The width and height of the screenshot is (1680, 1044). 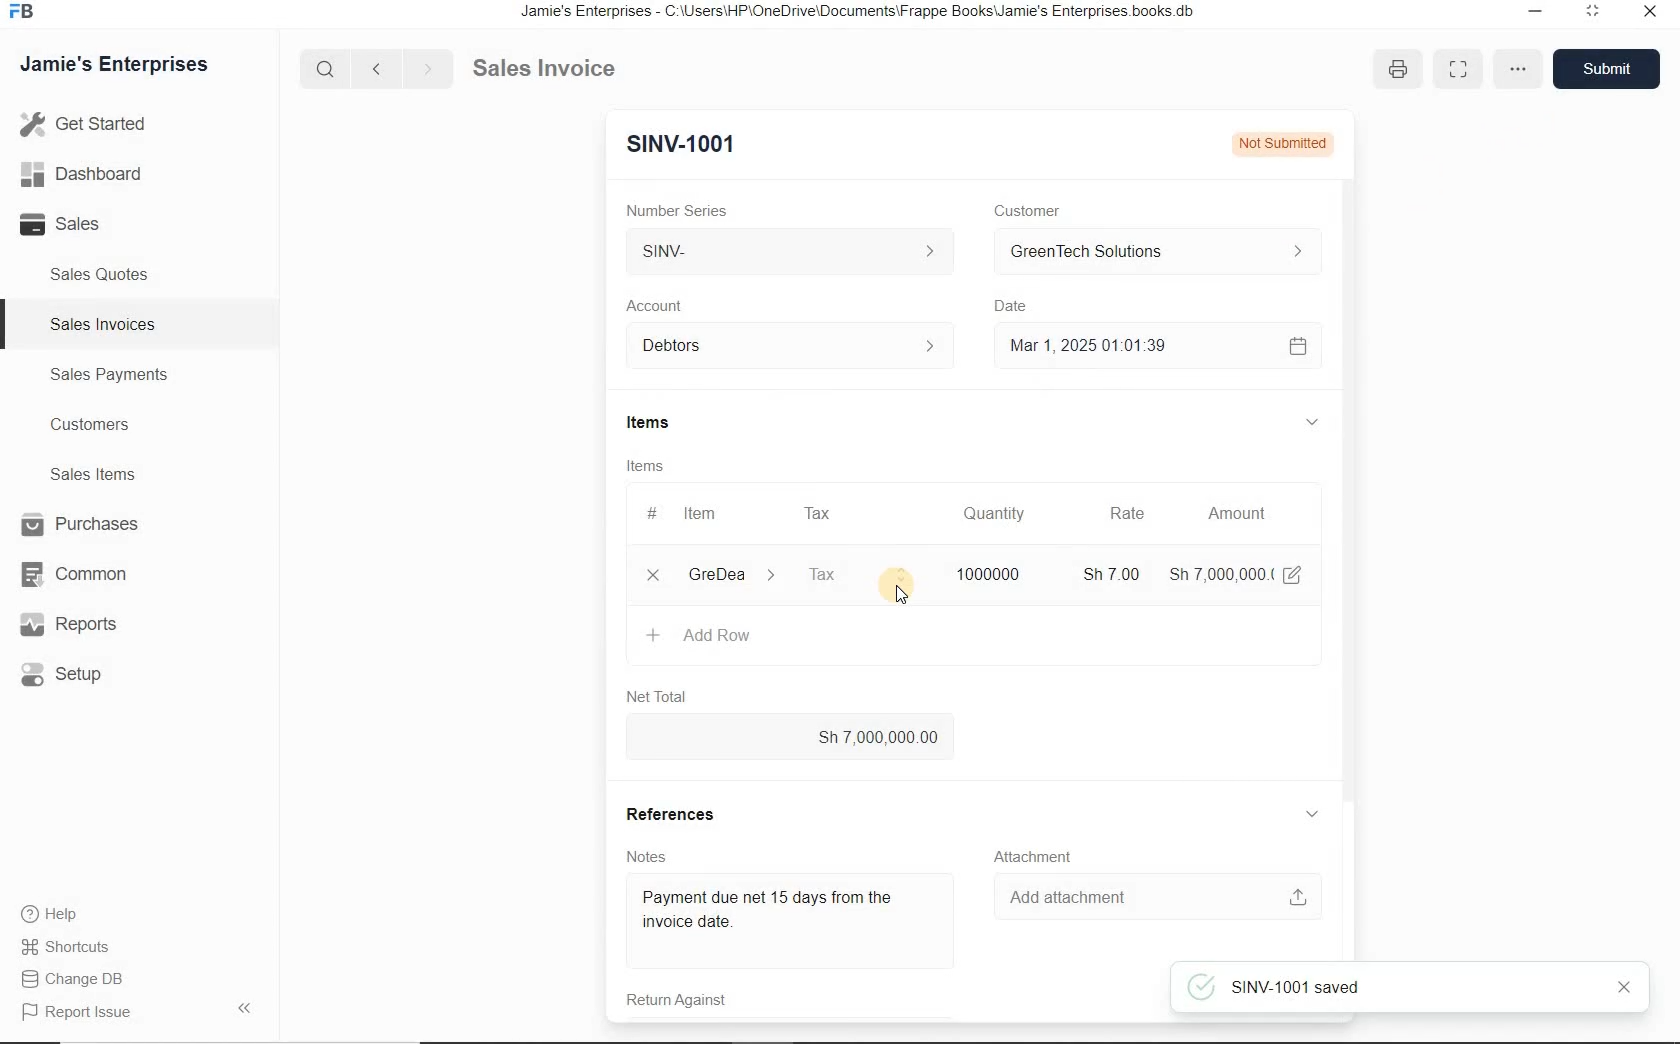 I want to click on frappe books, so click(x=20, y=13).